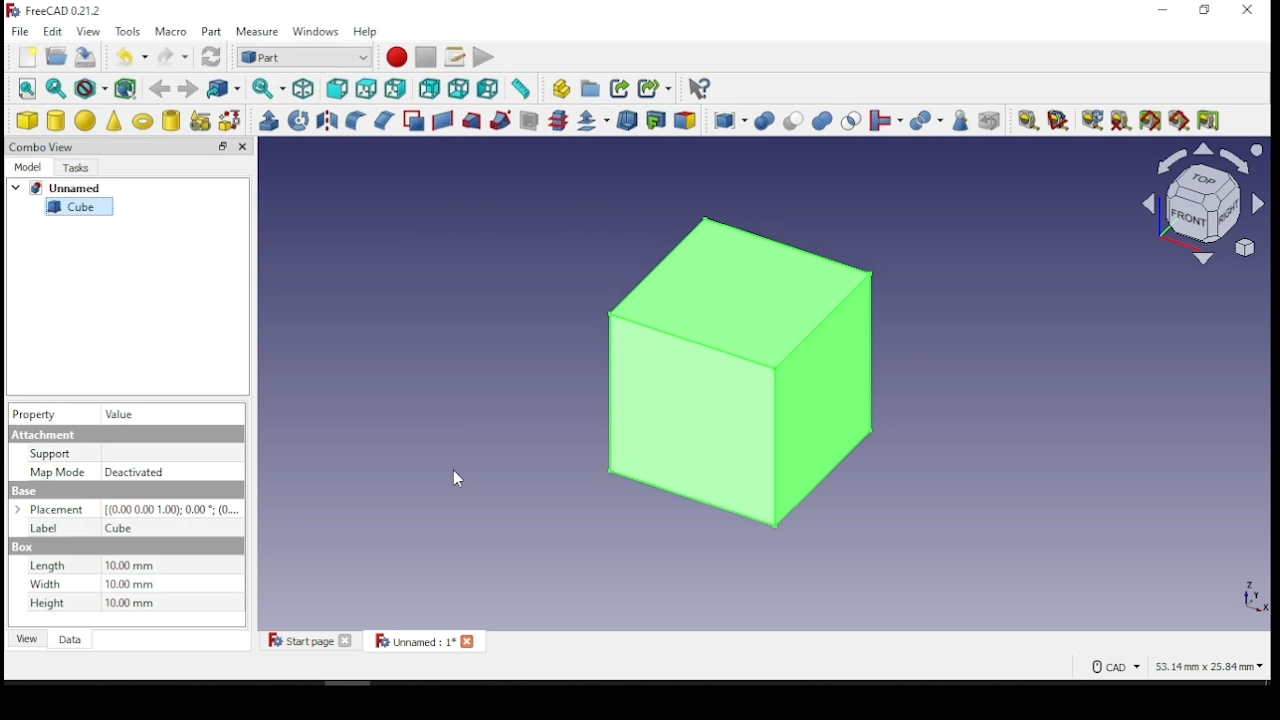 The height and width of the screenshot is (720, 1280). I want to click on 0,000,00, so click(171, 509).